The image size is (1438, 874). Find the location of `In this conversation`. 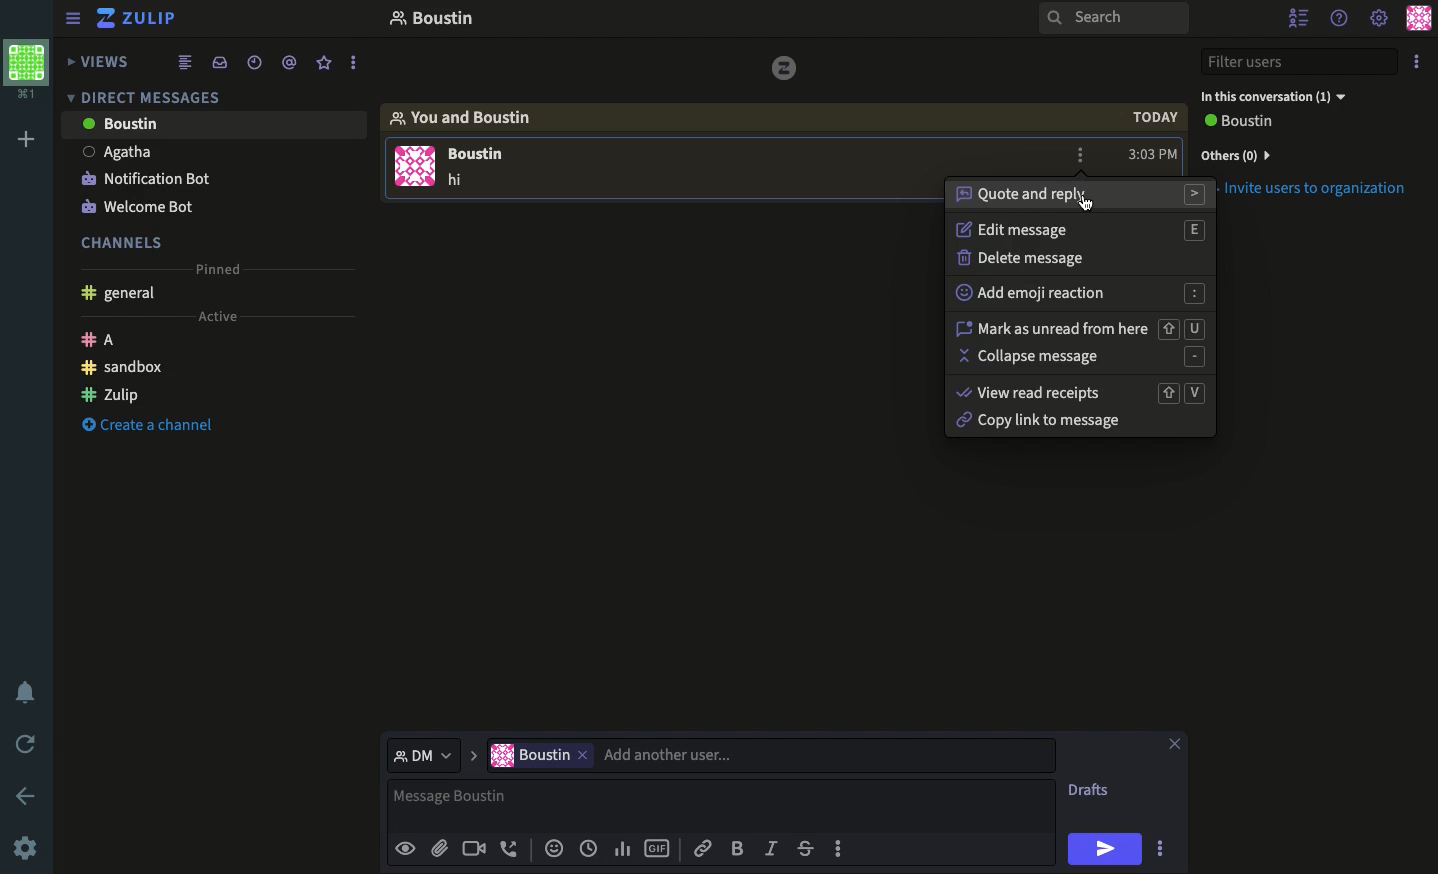

In this conversation is located at coordinates (1288, 95).